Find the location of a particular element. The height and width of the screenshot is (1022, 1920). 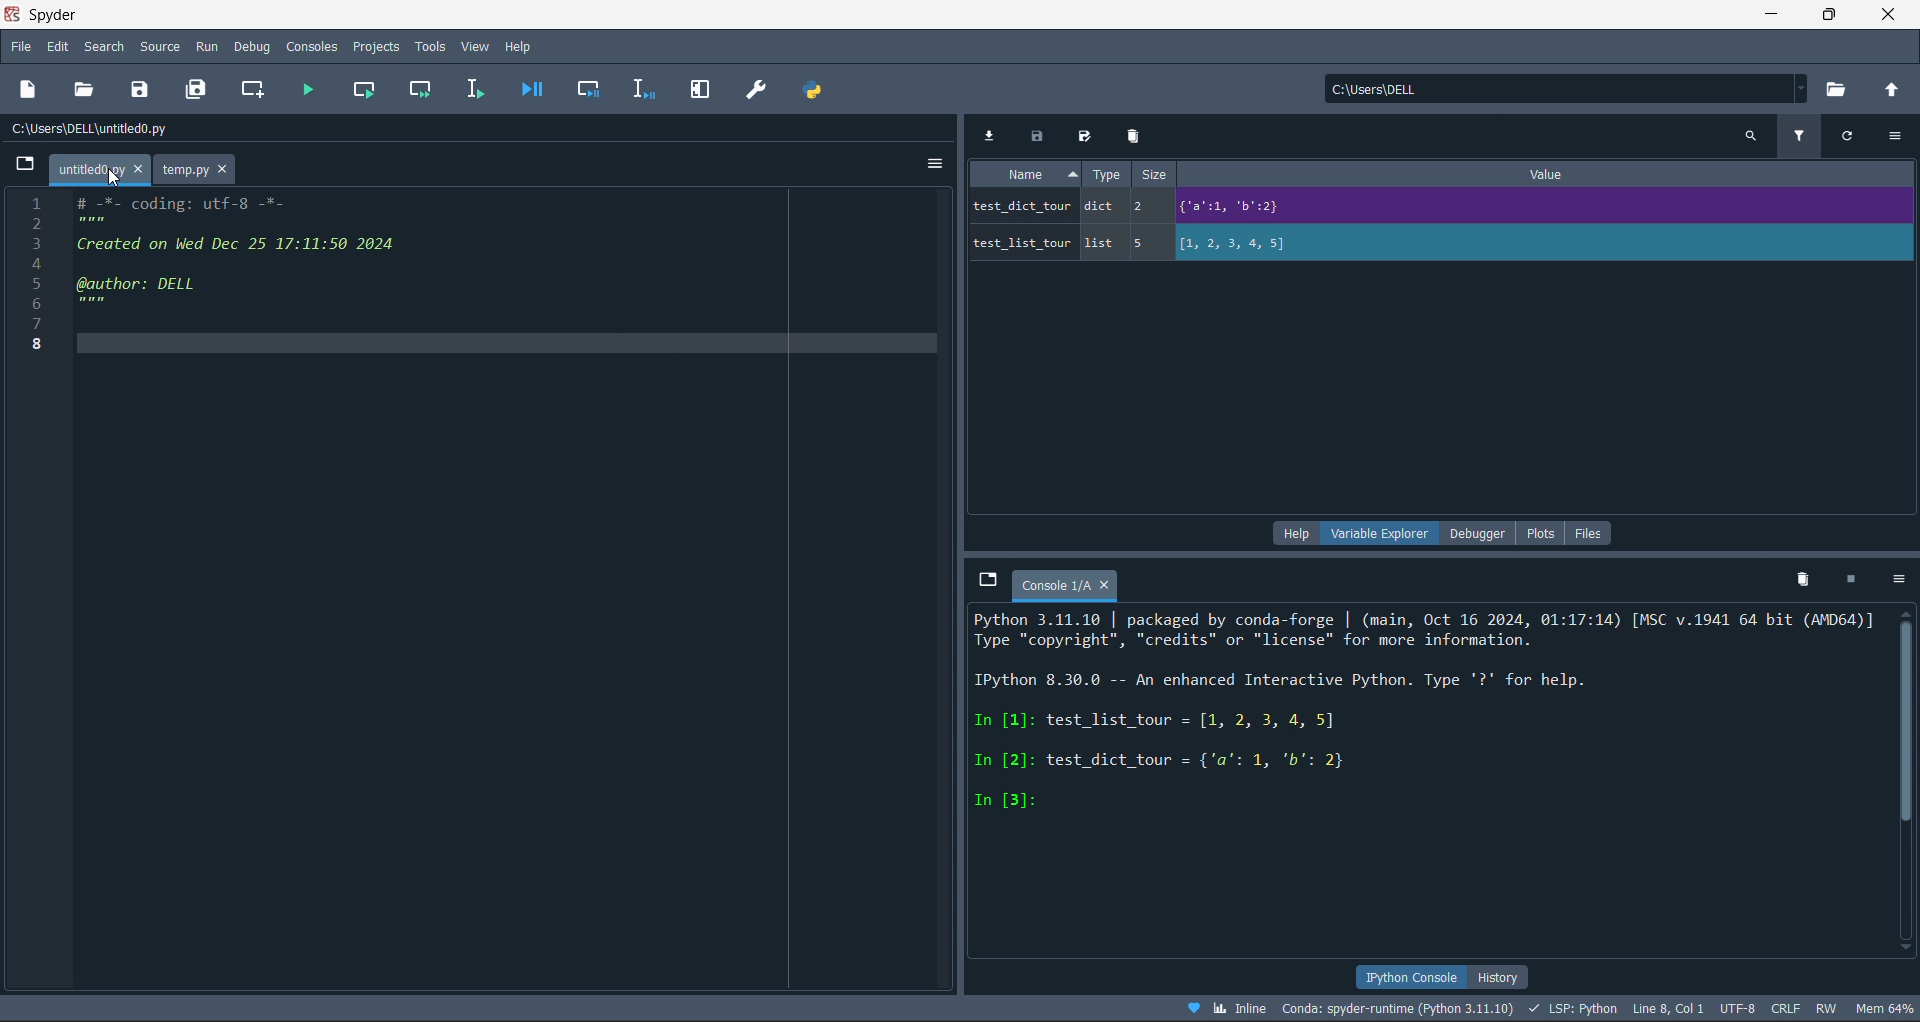

value is located at coordinates (1559, 174).